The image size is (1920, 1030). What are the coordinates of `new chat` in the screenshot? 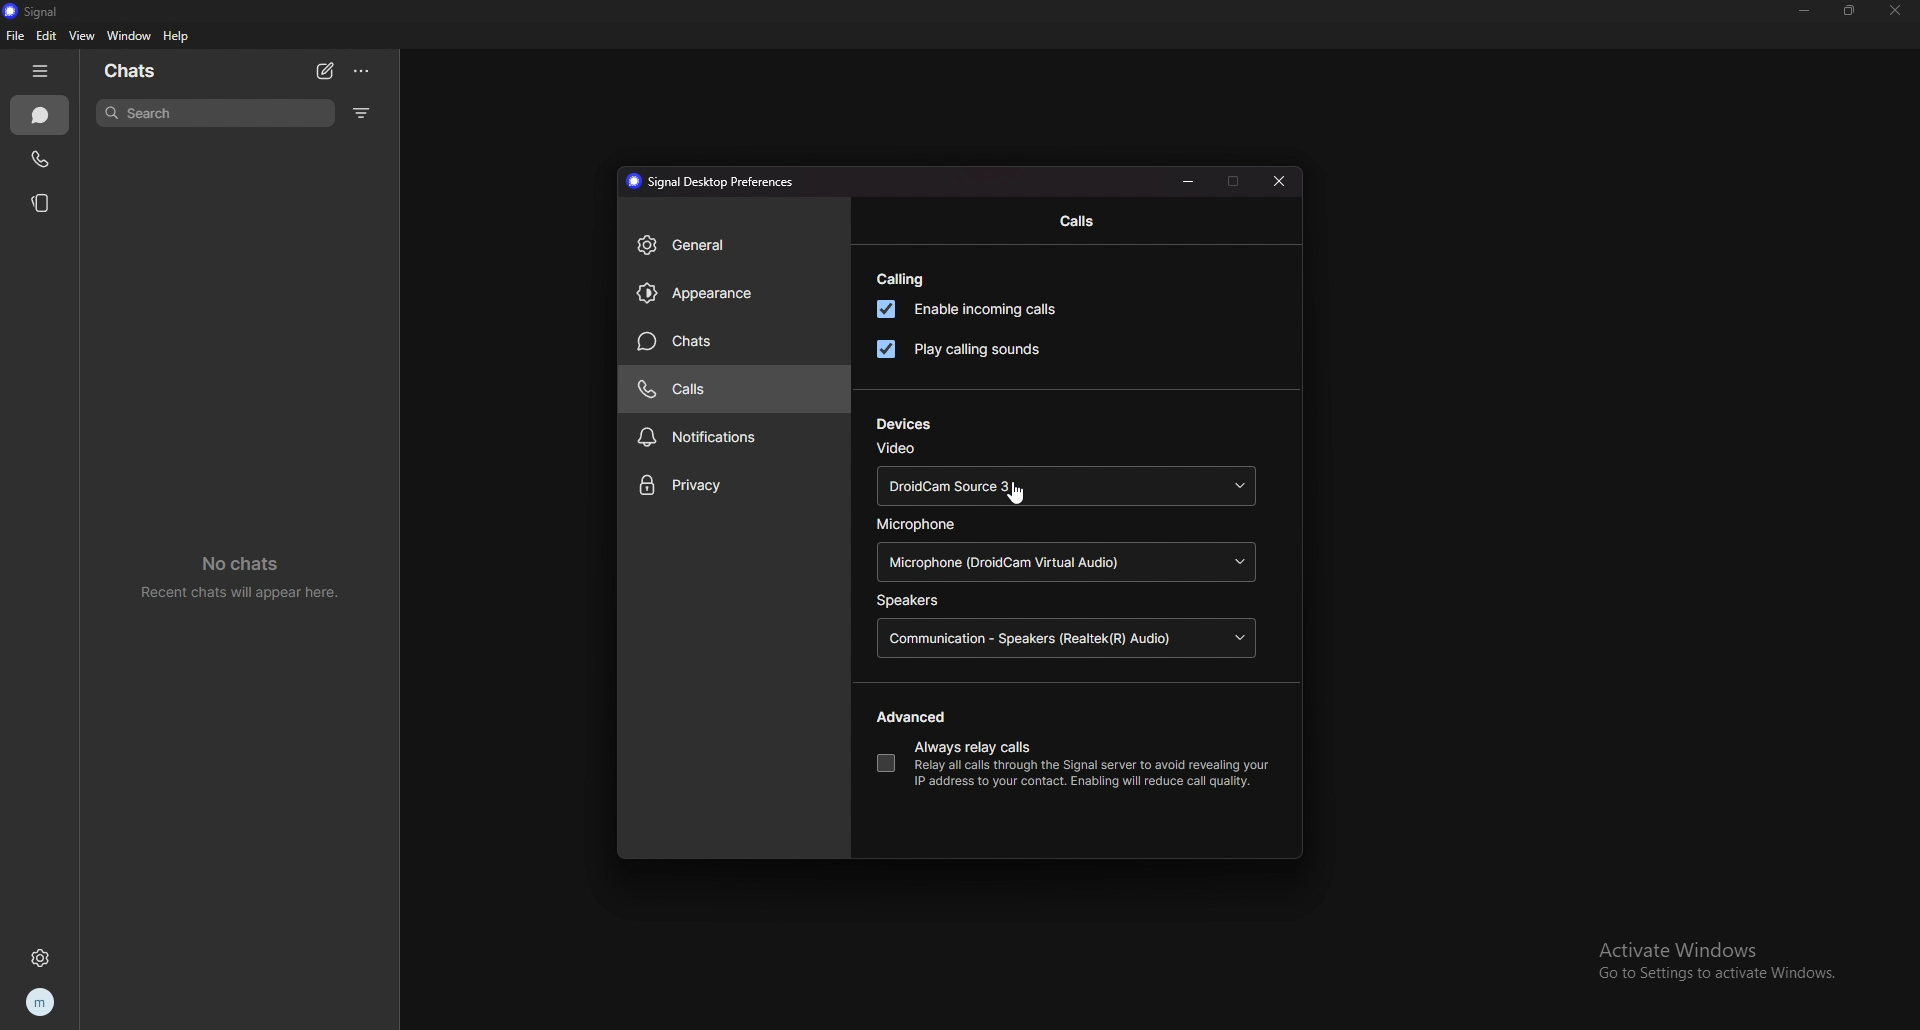 It's located at (326, 71).